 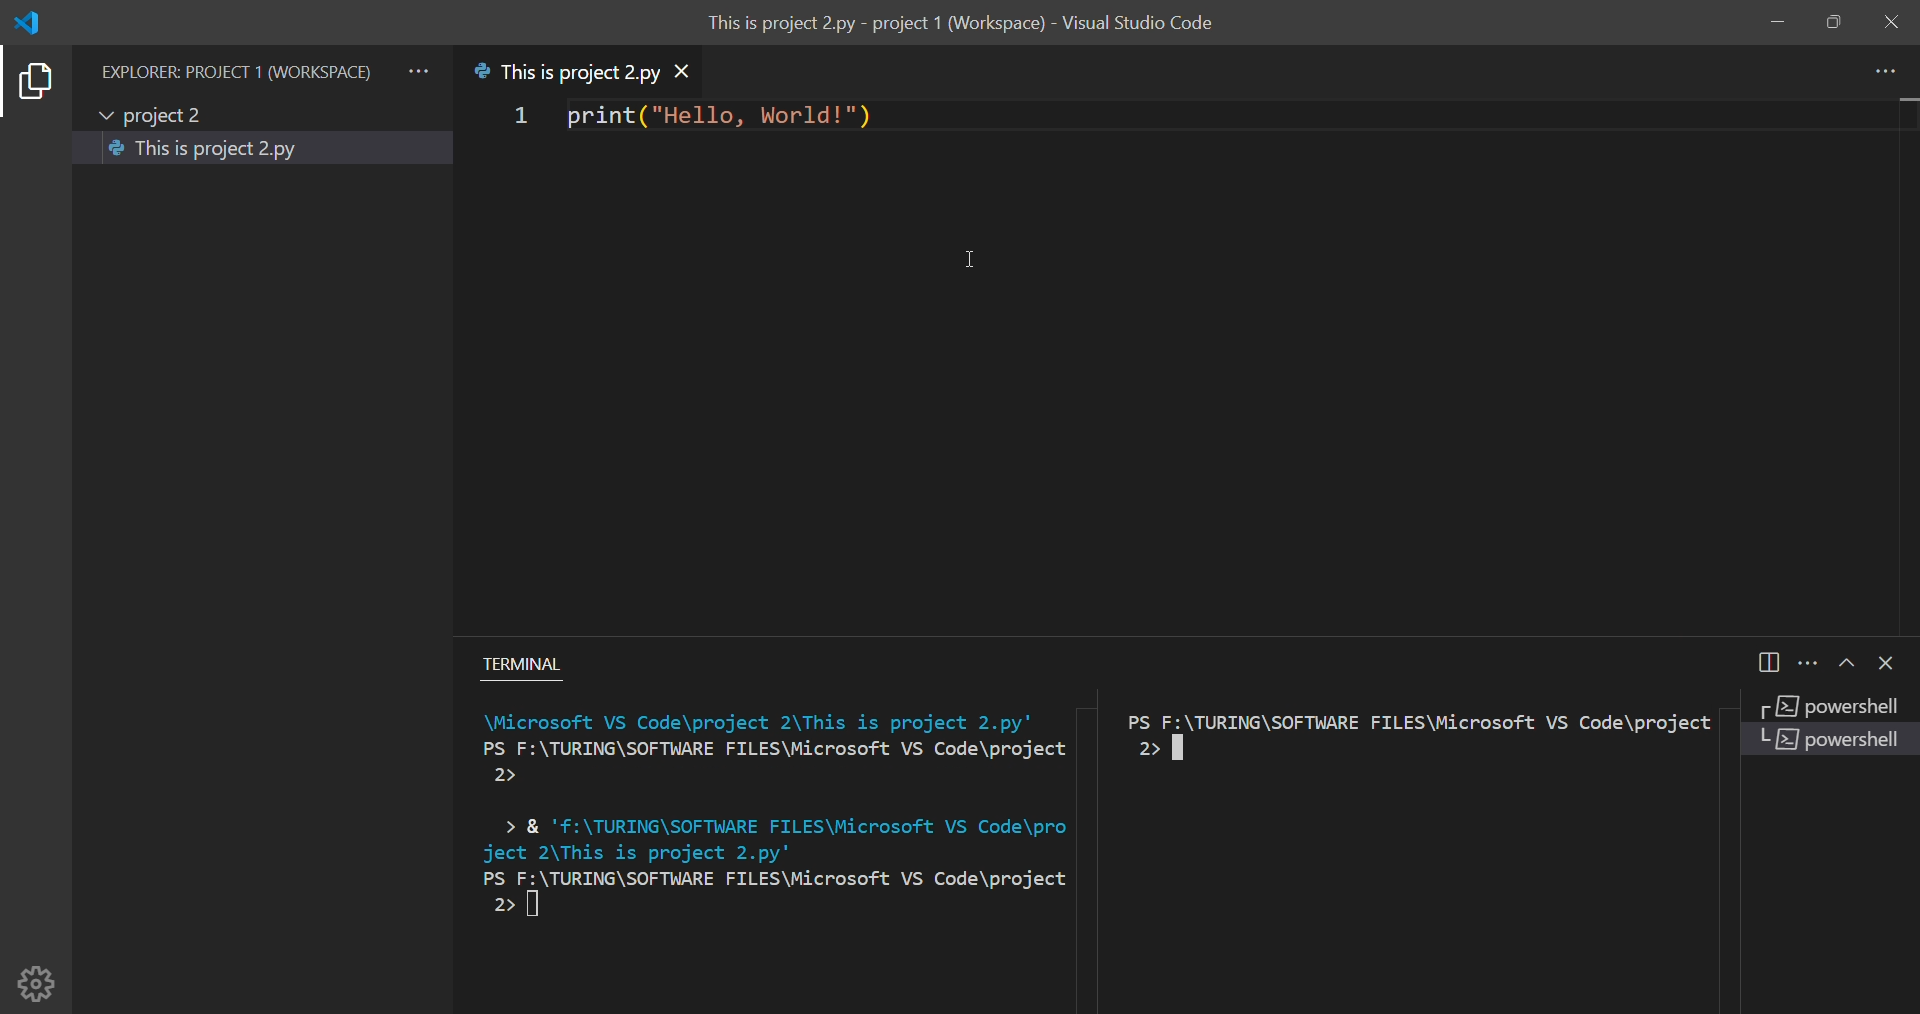 I want to click on split, so click(x=1773, y=662).